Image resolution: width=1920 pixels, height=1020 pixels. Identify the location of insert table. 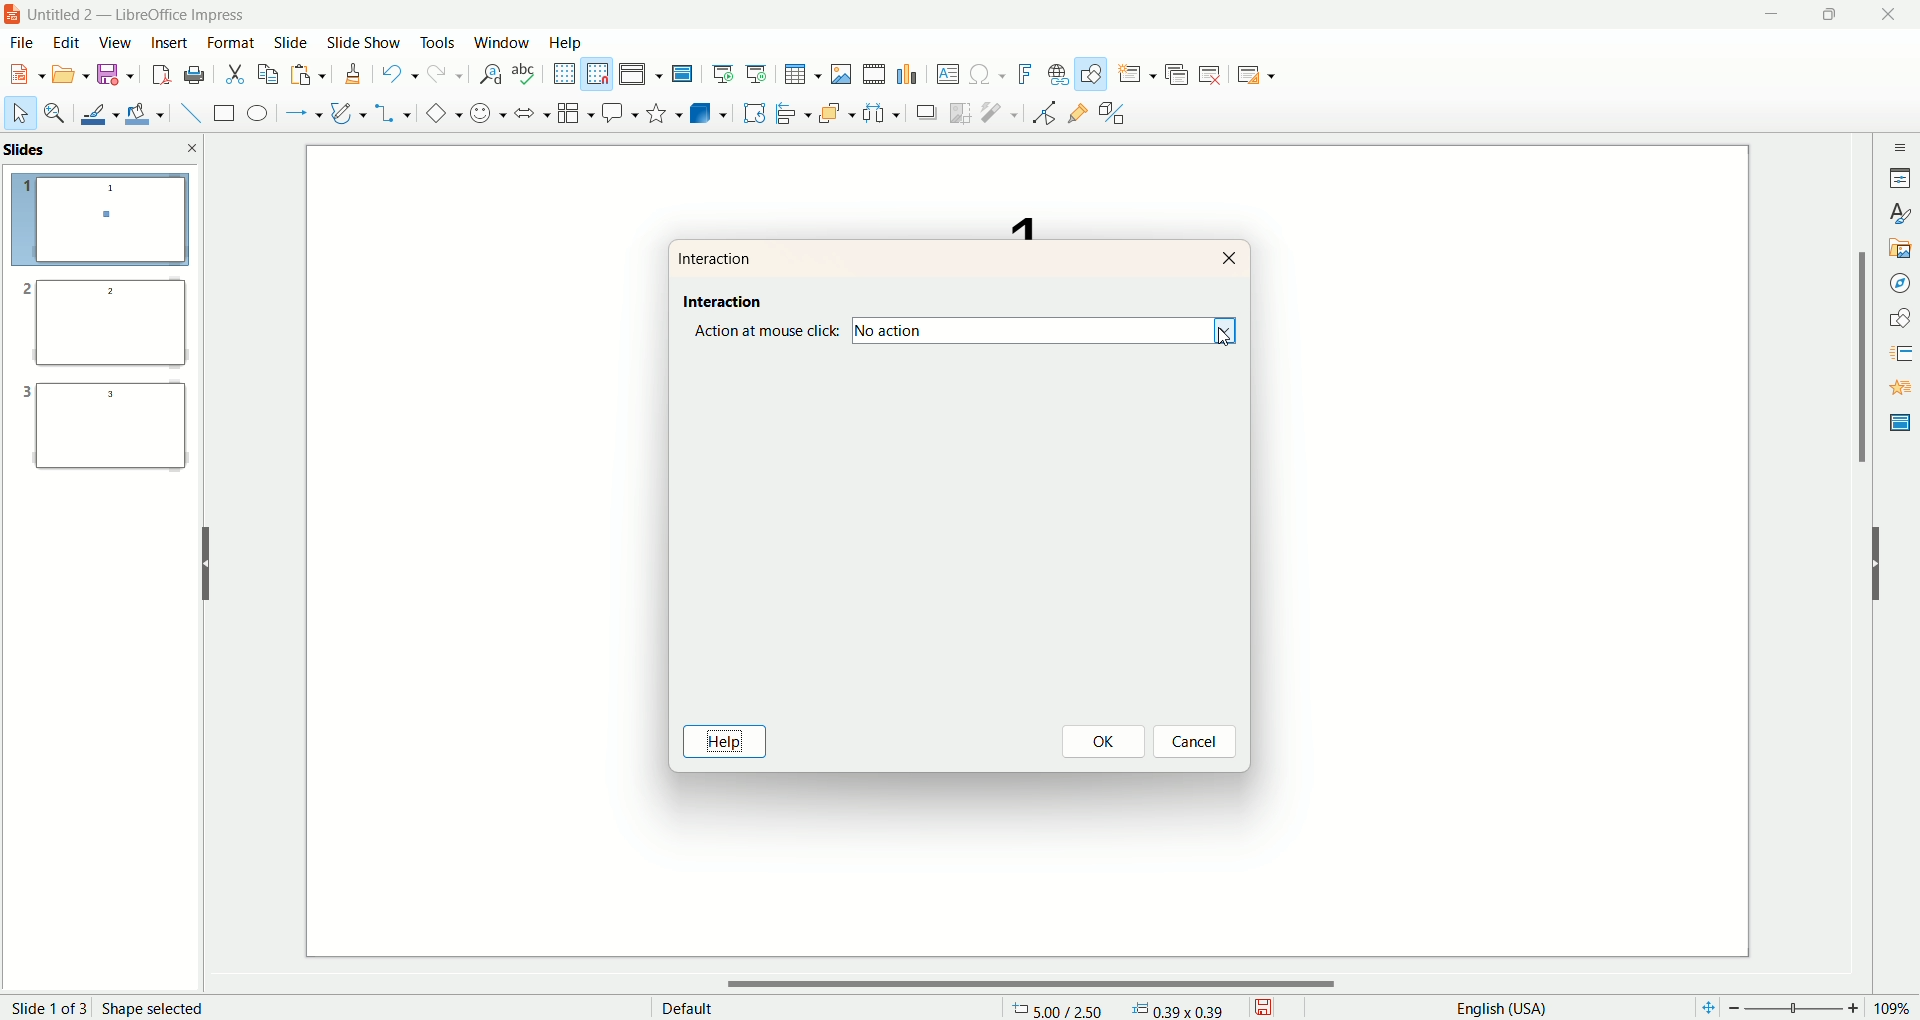
(802, 74).